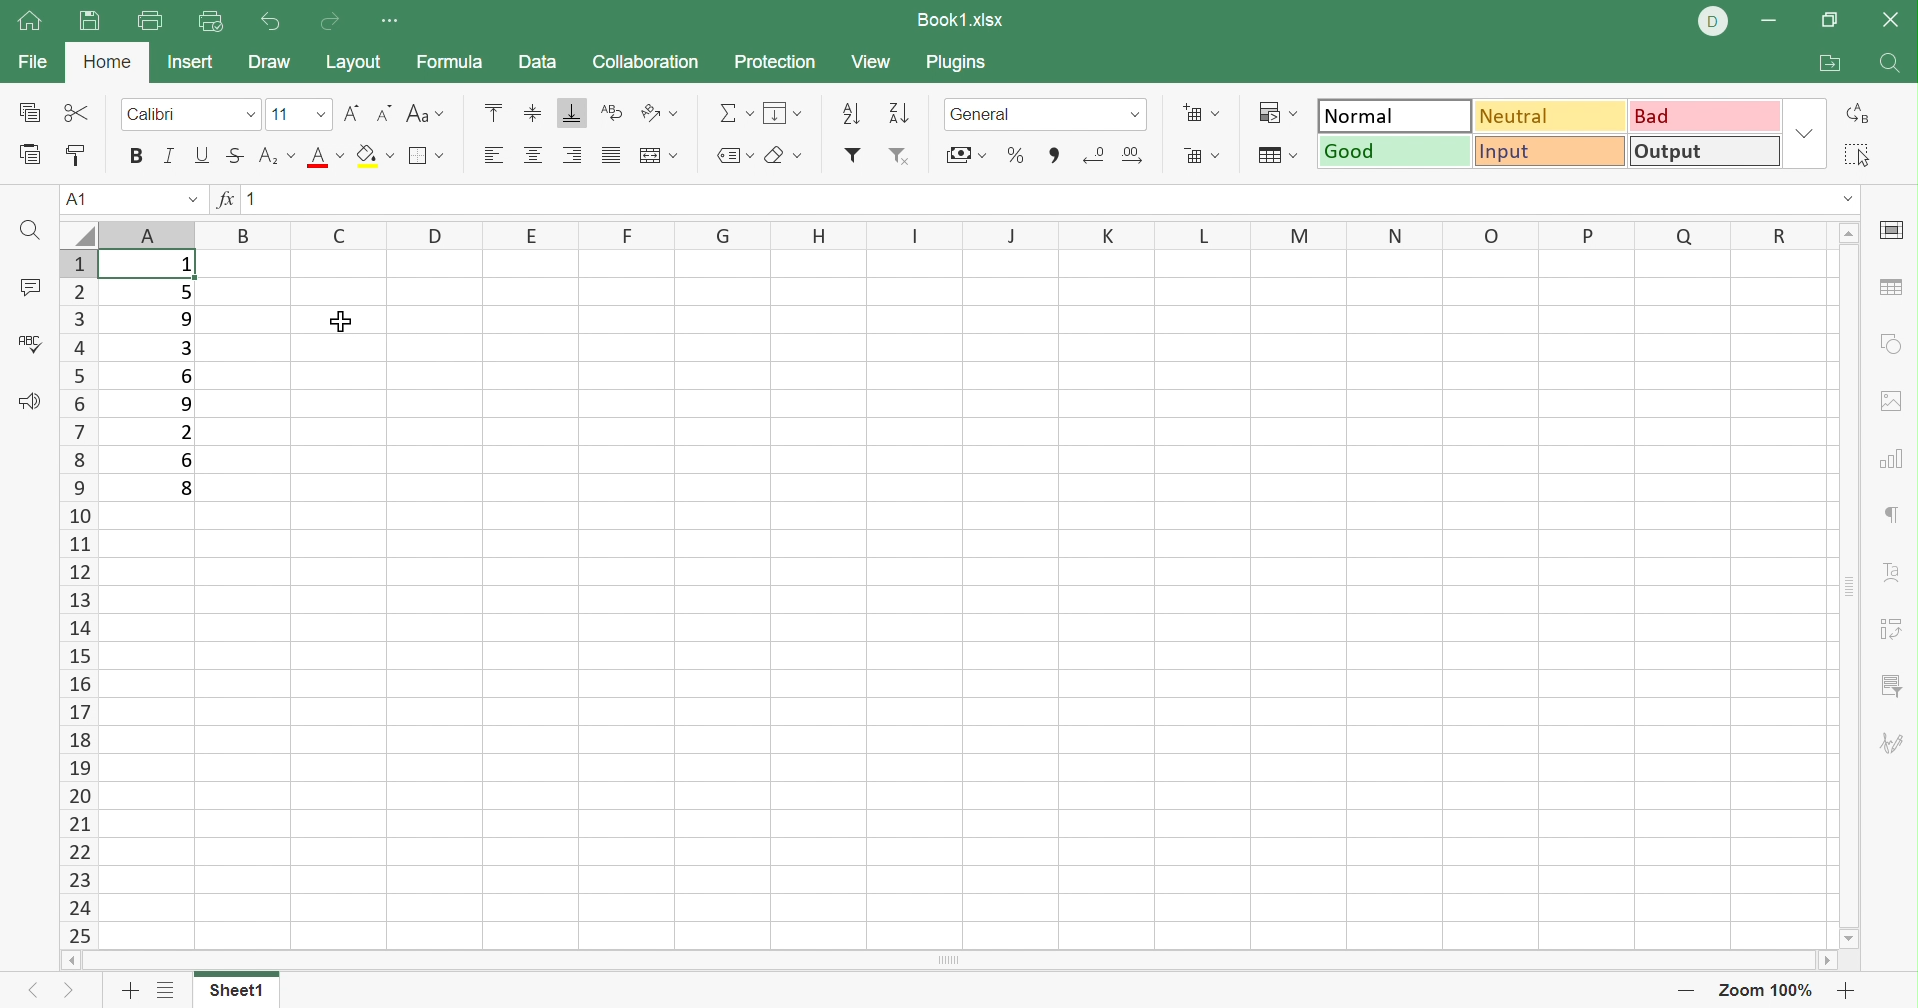 The image size is (1918, 1008). Describe the element at coordinates (574, 153) in the screenshot. I see `Align Right` at that location.